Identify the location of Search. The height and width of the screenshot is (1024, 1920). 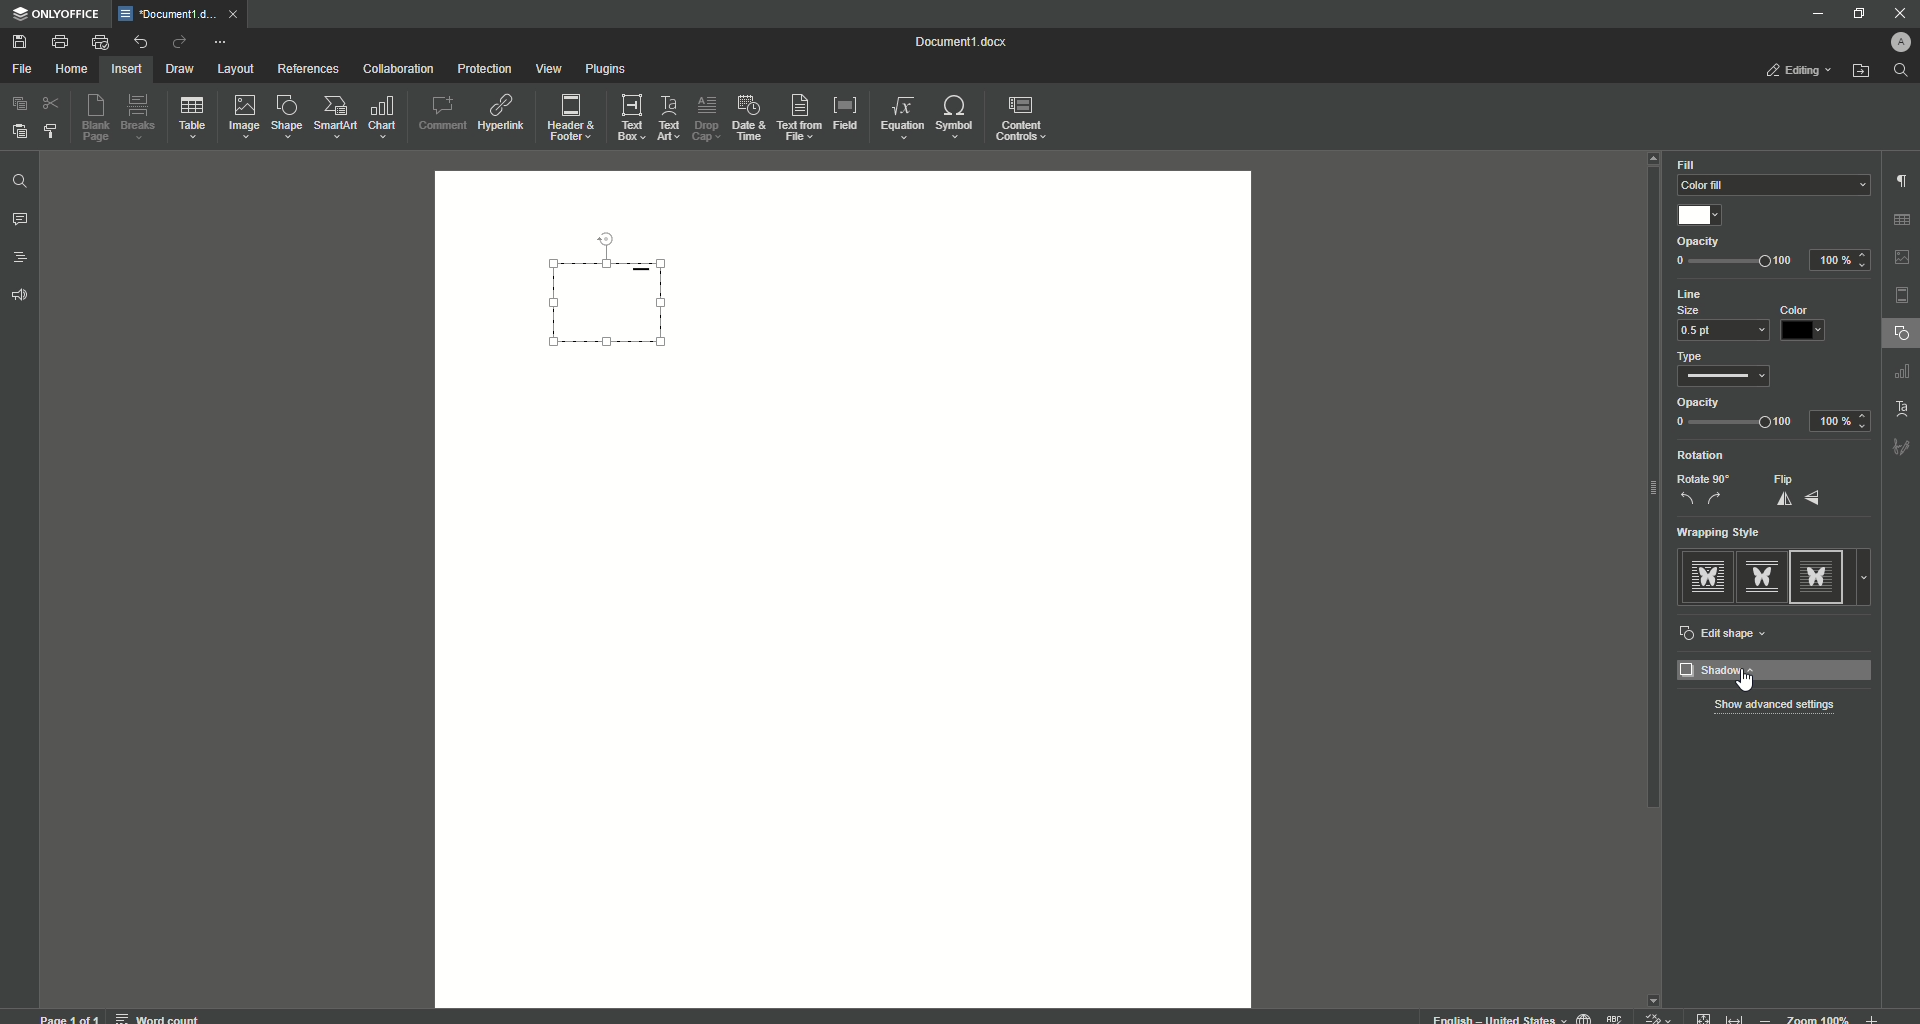
(1901, 71).